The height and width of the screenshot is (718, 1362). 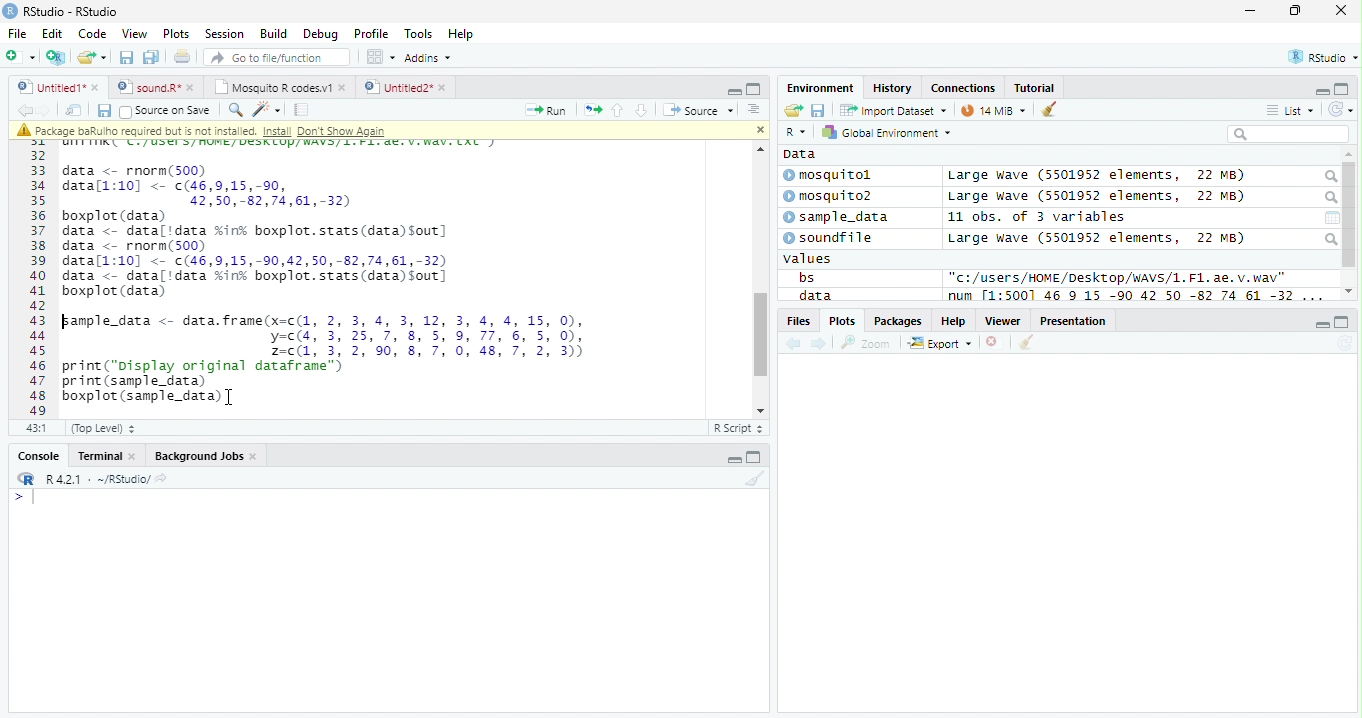 I want to click on bs, so click(x=806, y=277).